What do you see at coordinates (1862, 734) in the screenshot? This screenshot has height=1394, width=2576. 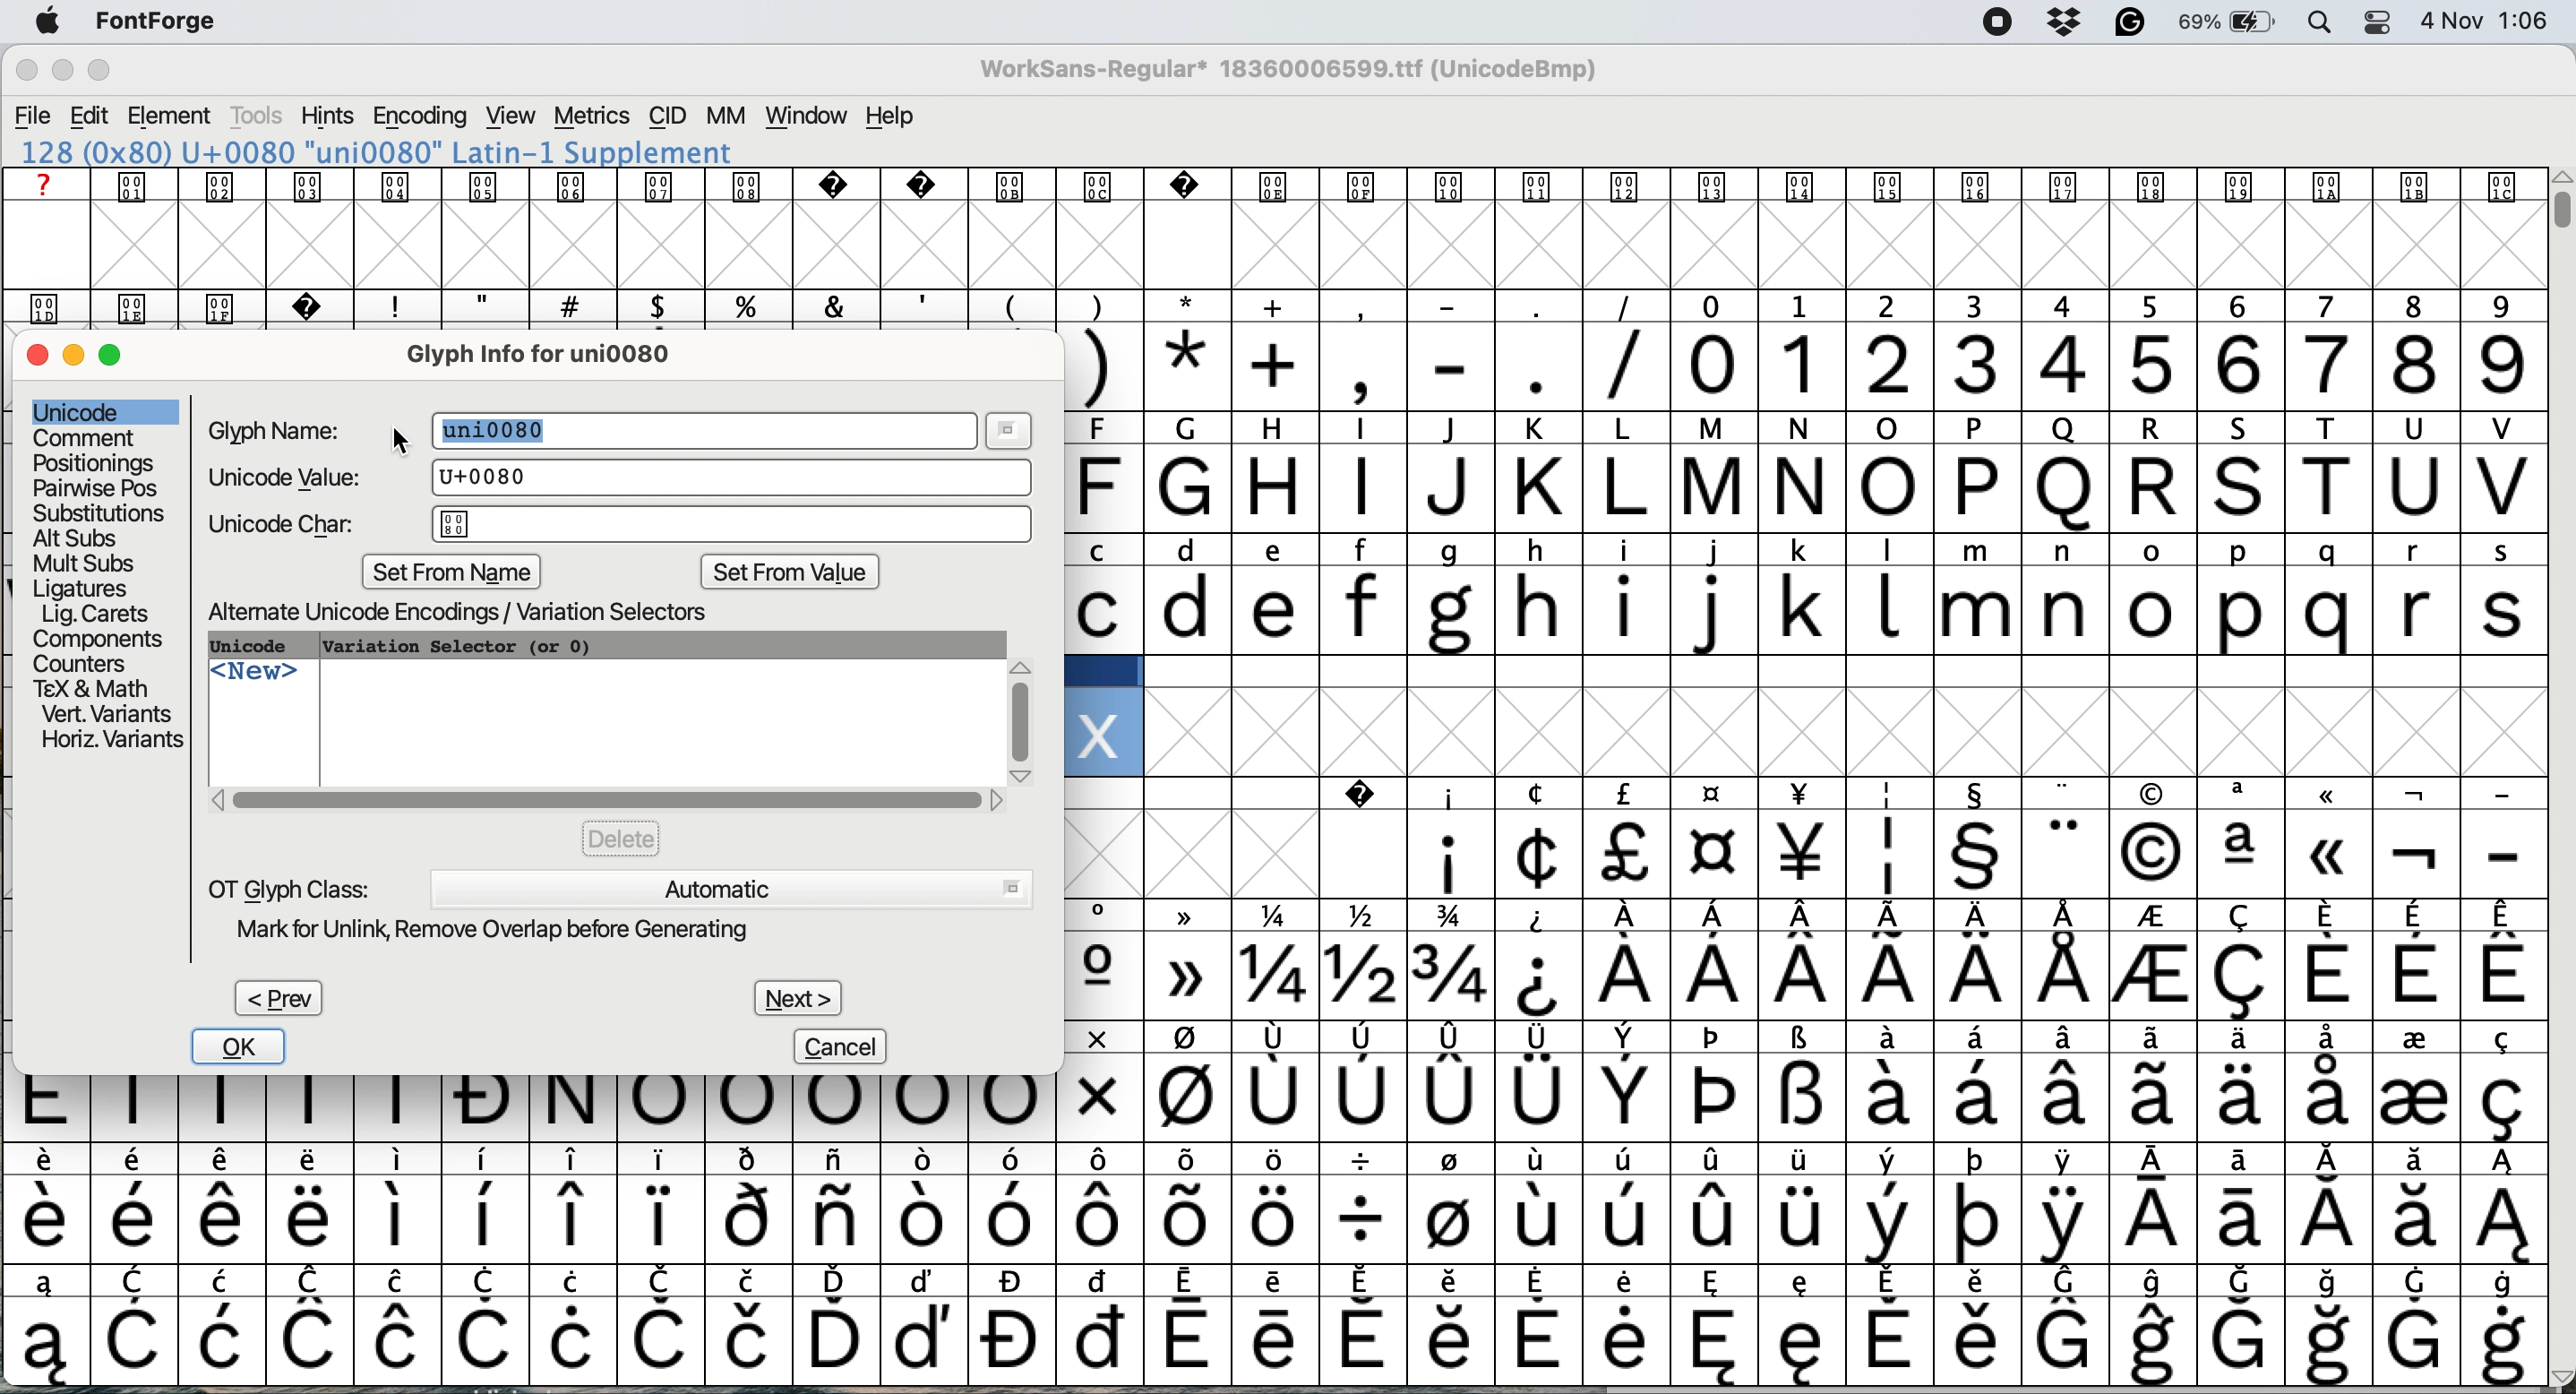 I see `glyph grid` at bounding box center [1862, 734].